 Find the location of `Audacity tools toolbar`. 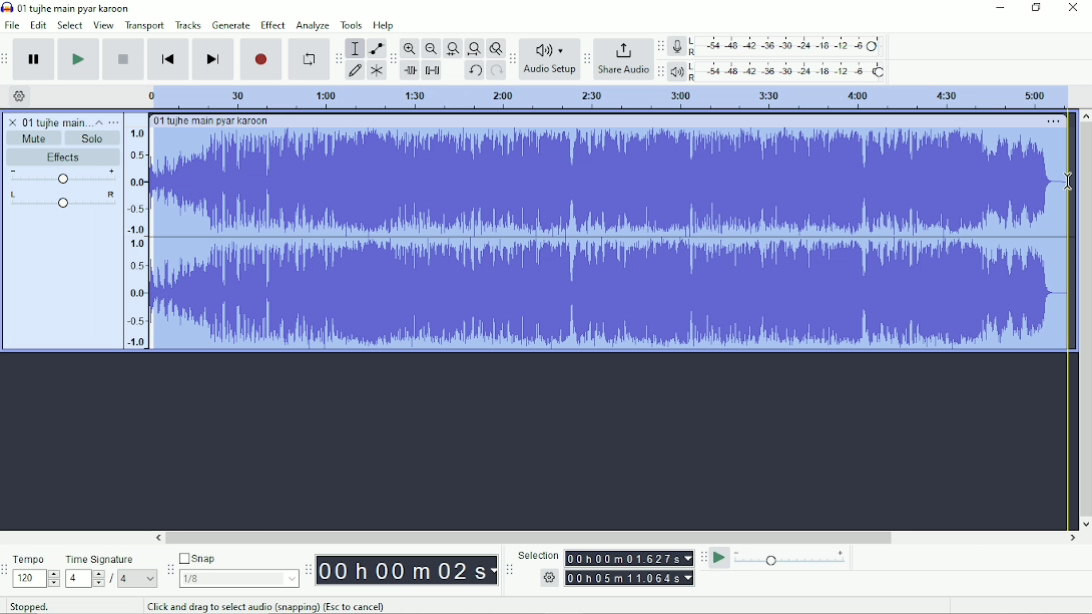

Audacity tools toolbar is located at coordinates (338, 58).